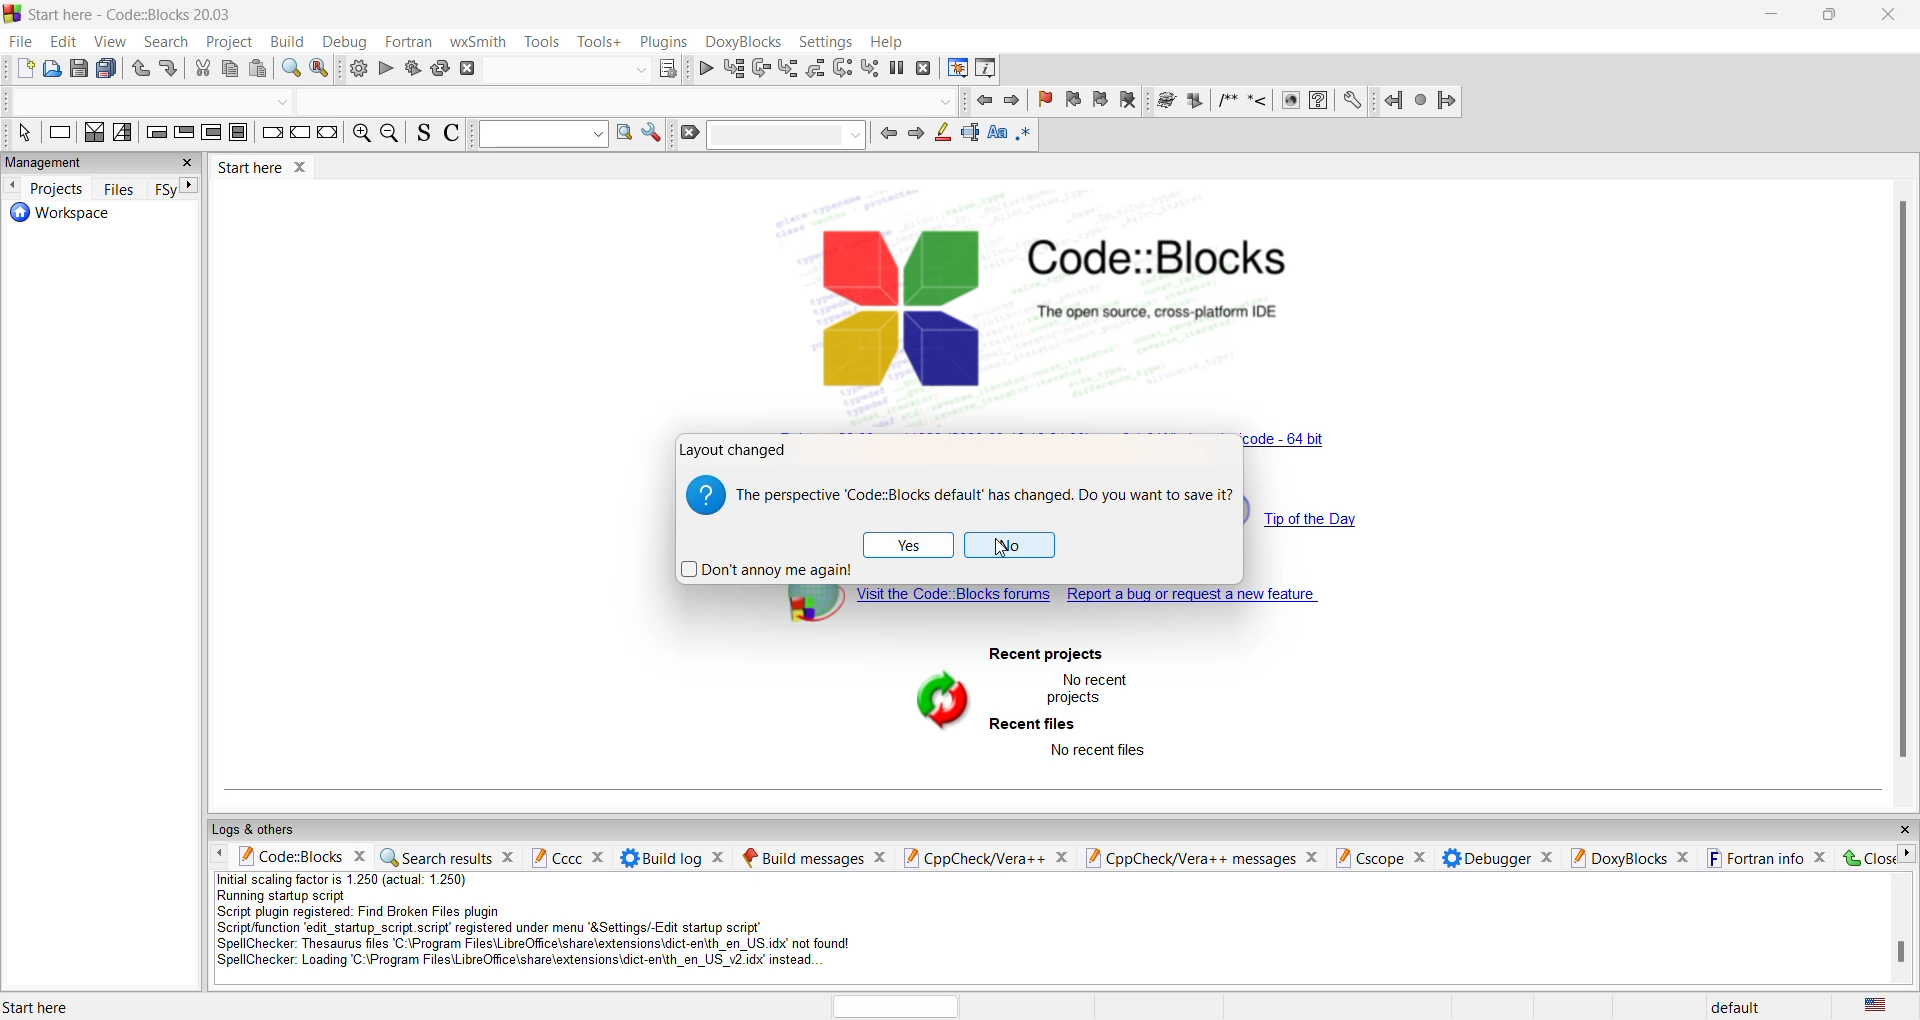  What do you see at coordinates (86, 218) in the screenshot?
I see `workspace` at bounding box center [86, 218].